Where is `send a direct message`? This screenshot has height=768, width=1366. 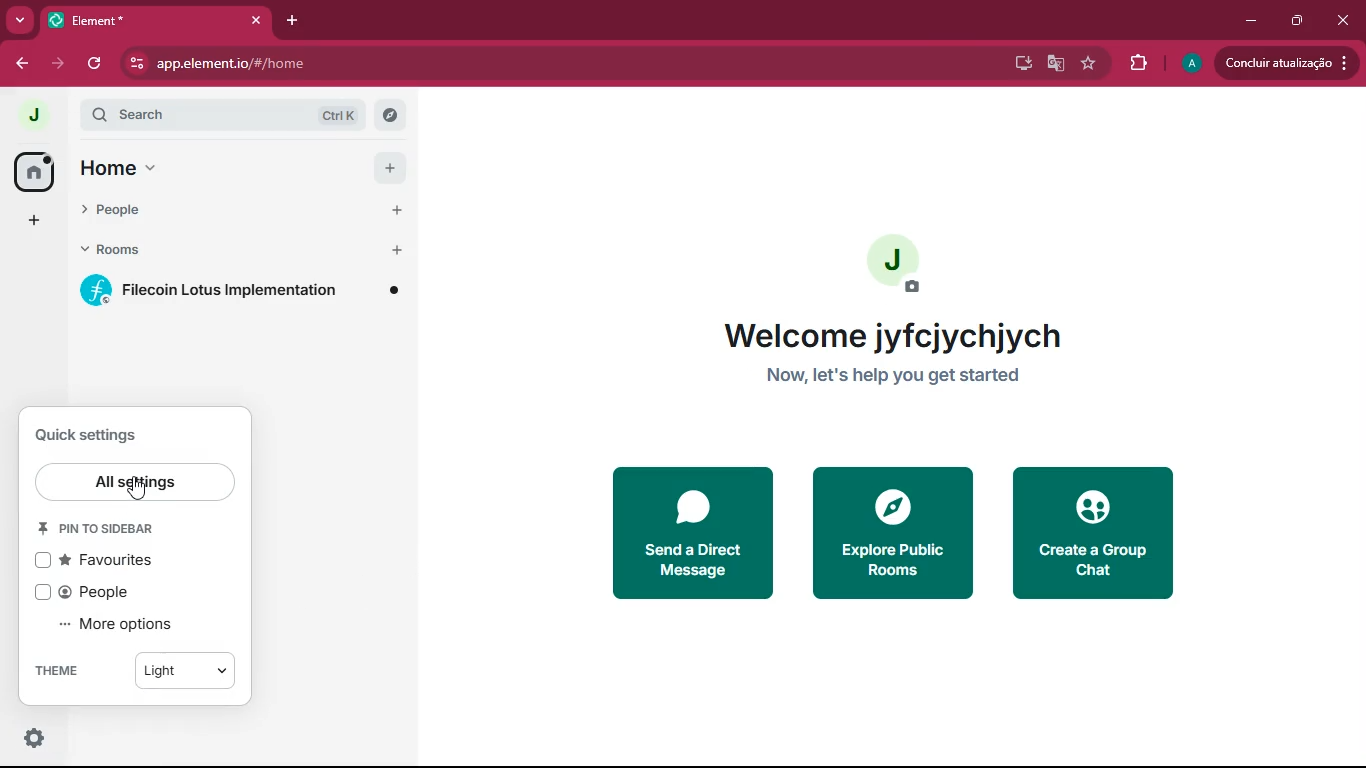 send a direct message is located at coordinates (687, 534).